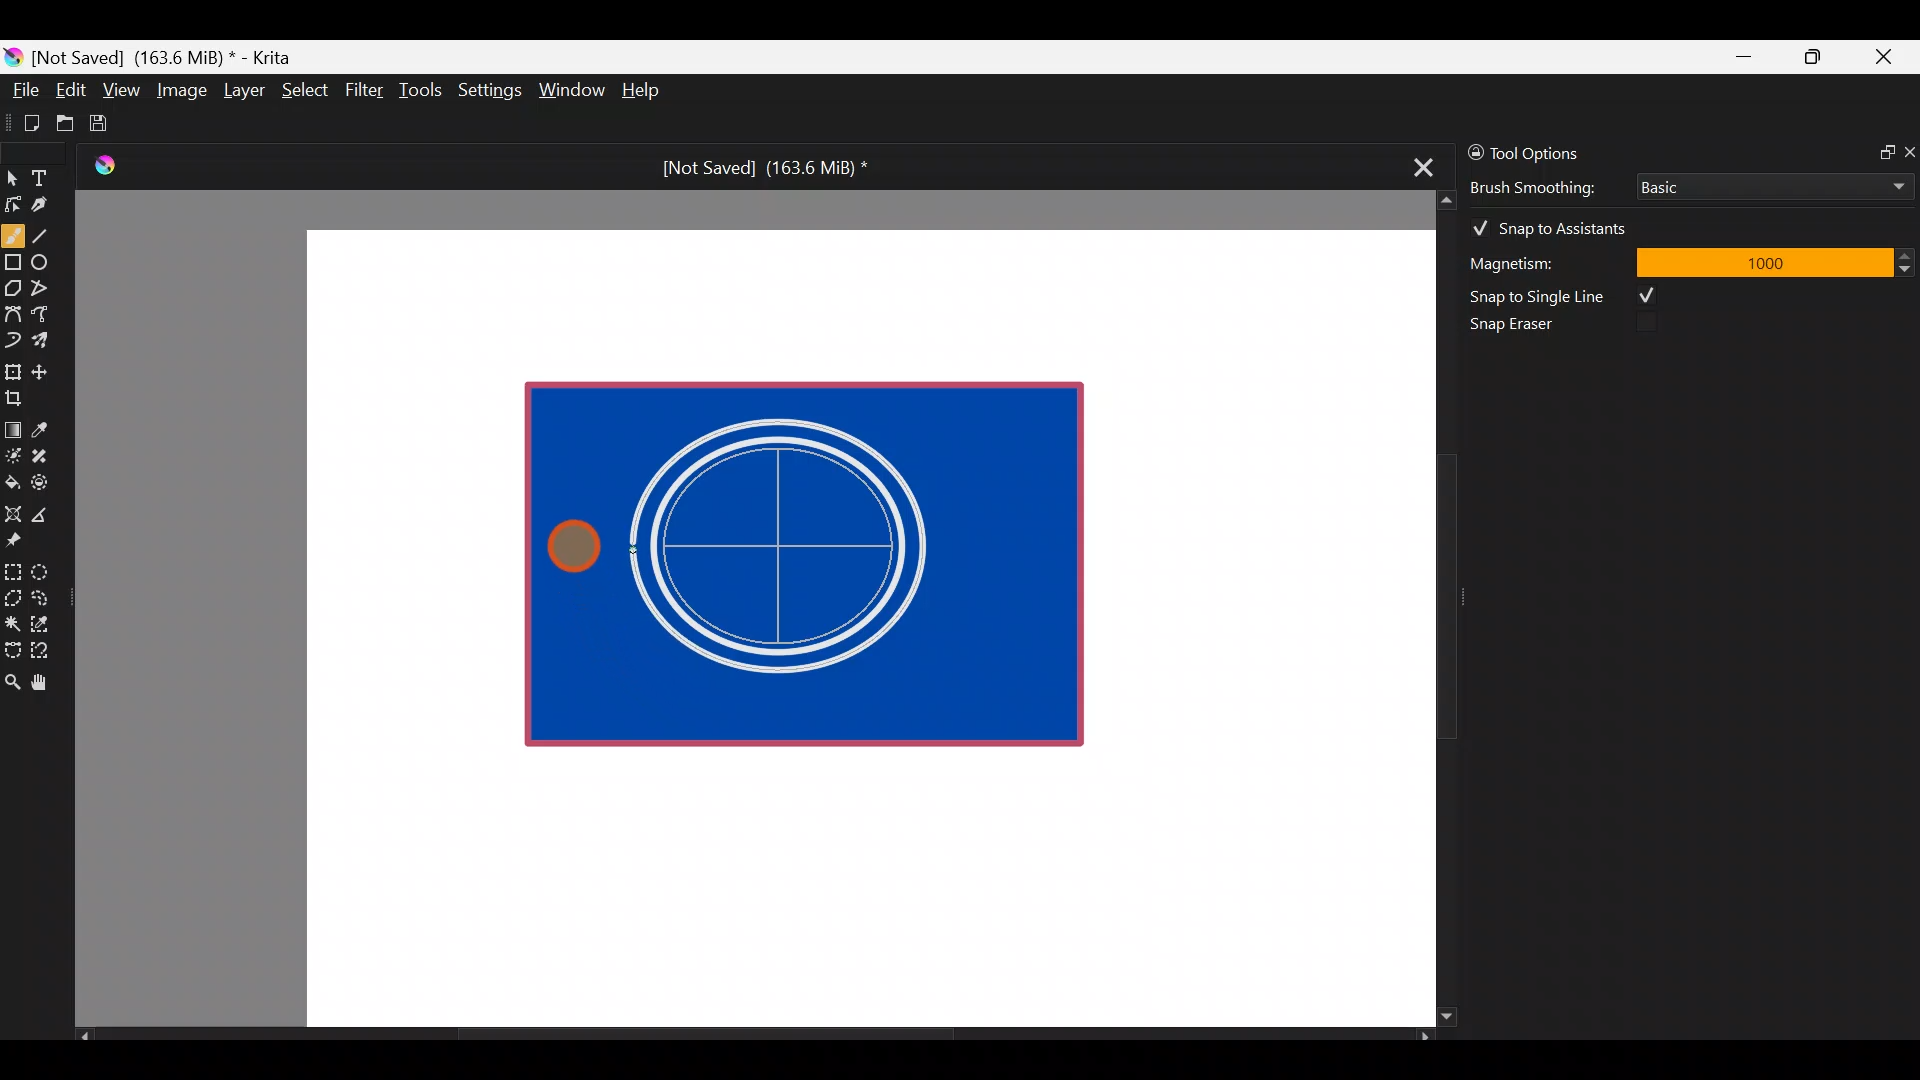 The width and height of the screenshot is (1920, 1080). What do you see at coordinates (48, 289) in the screenshot?
I see `Polyline tool` at bounding box center [48, 289].